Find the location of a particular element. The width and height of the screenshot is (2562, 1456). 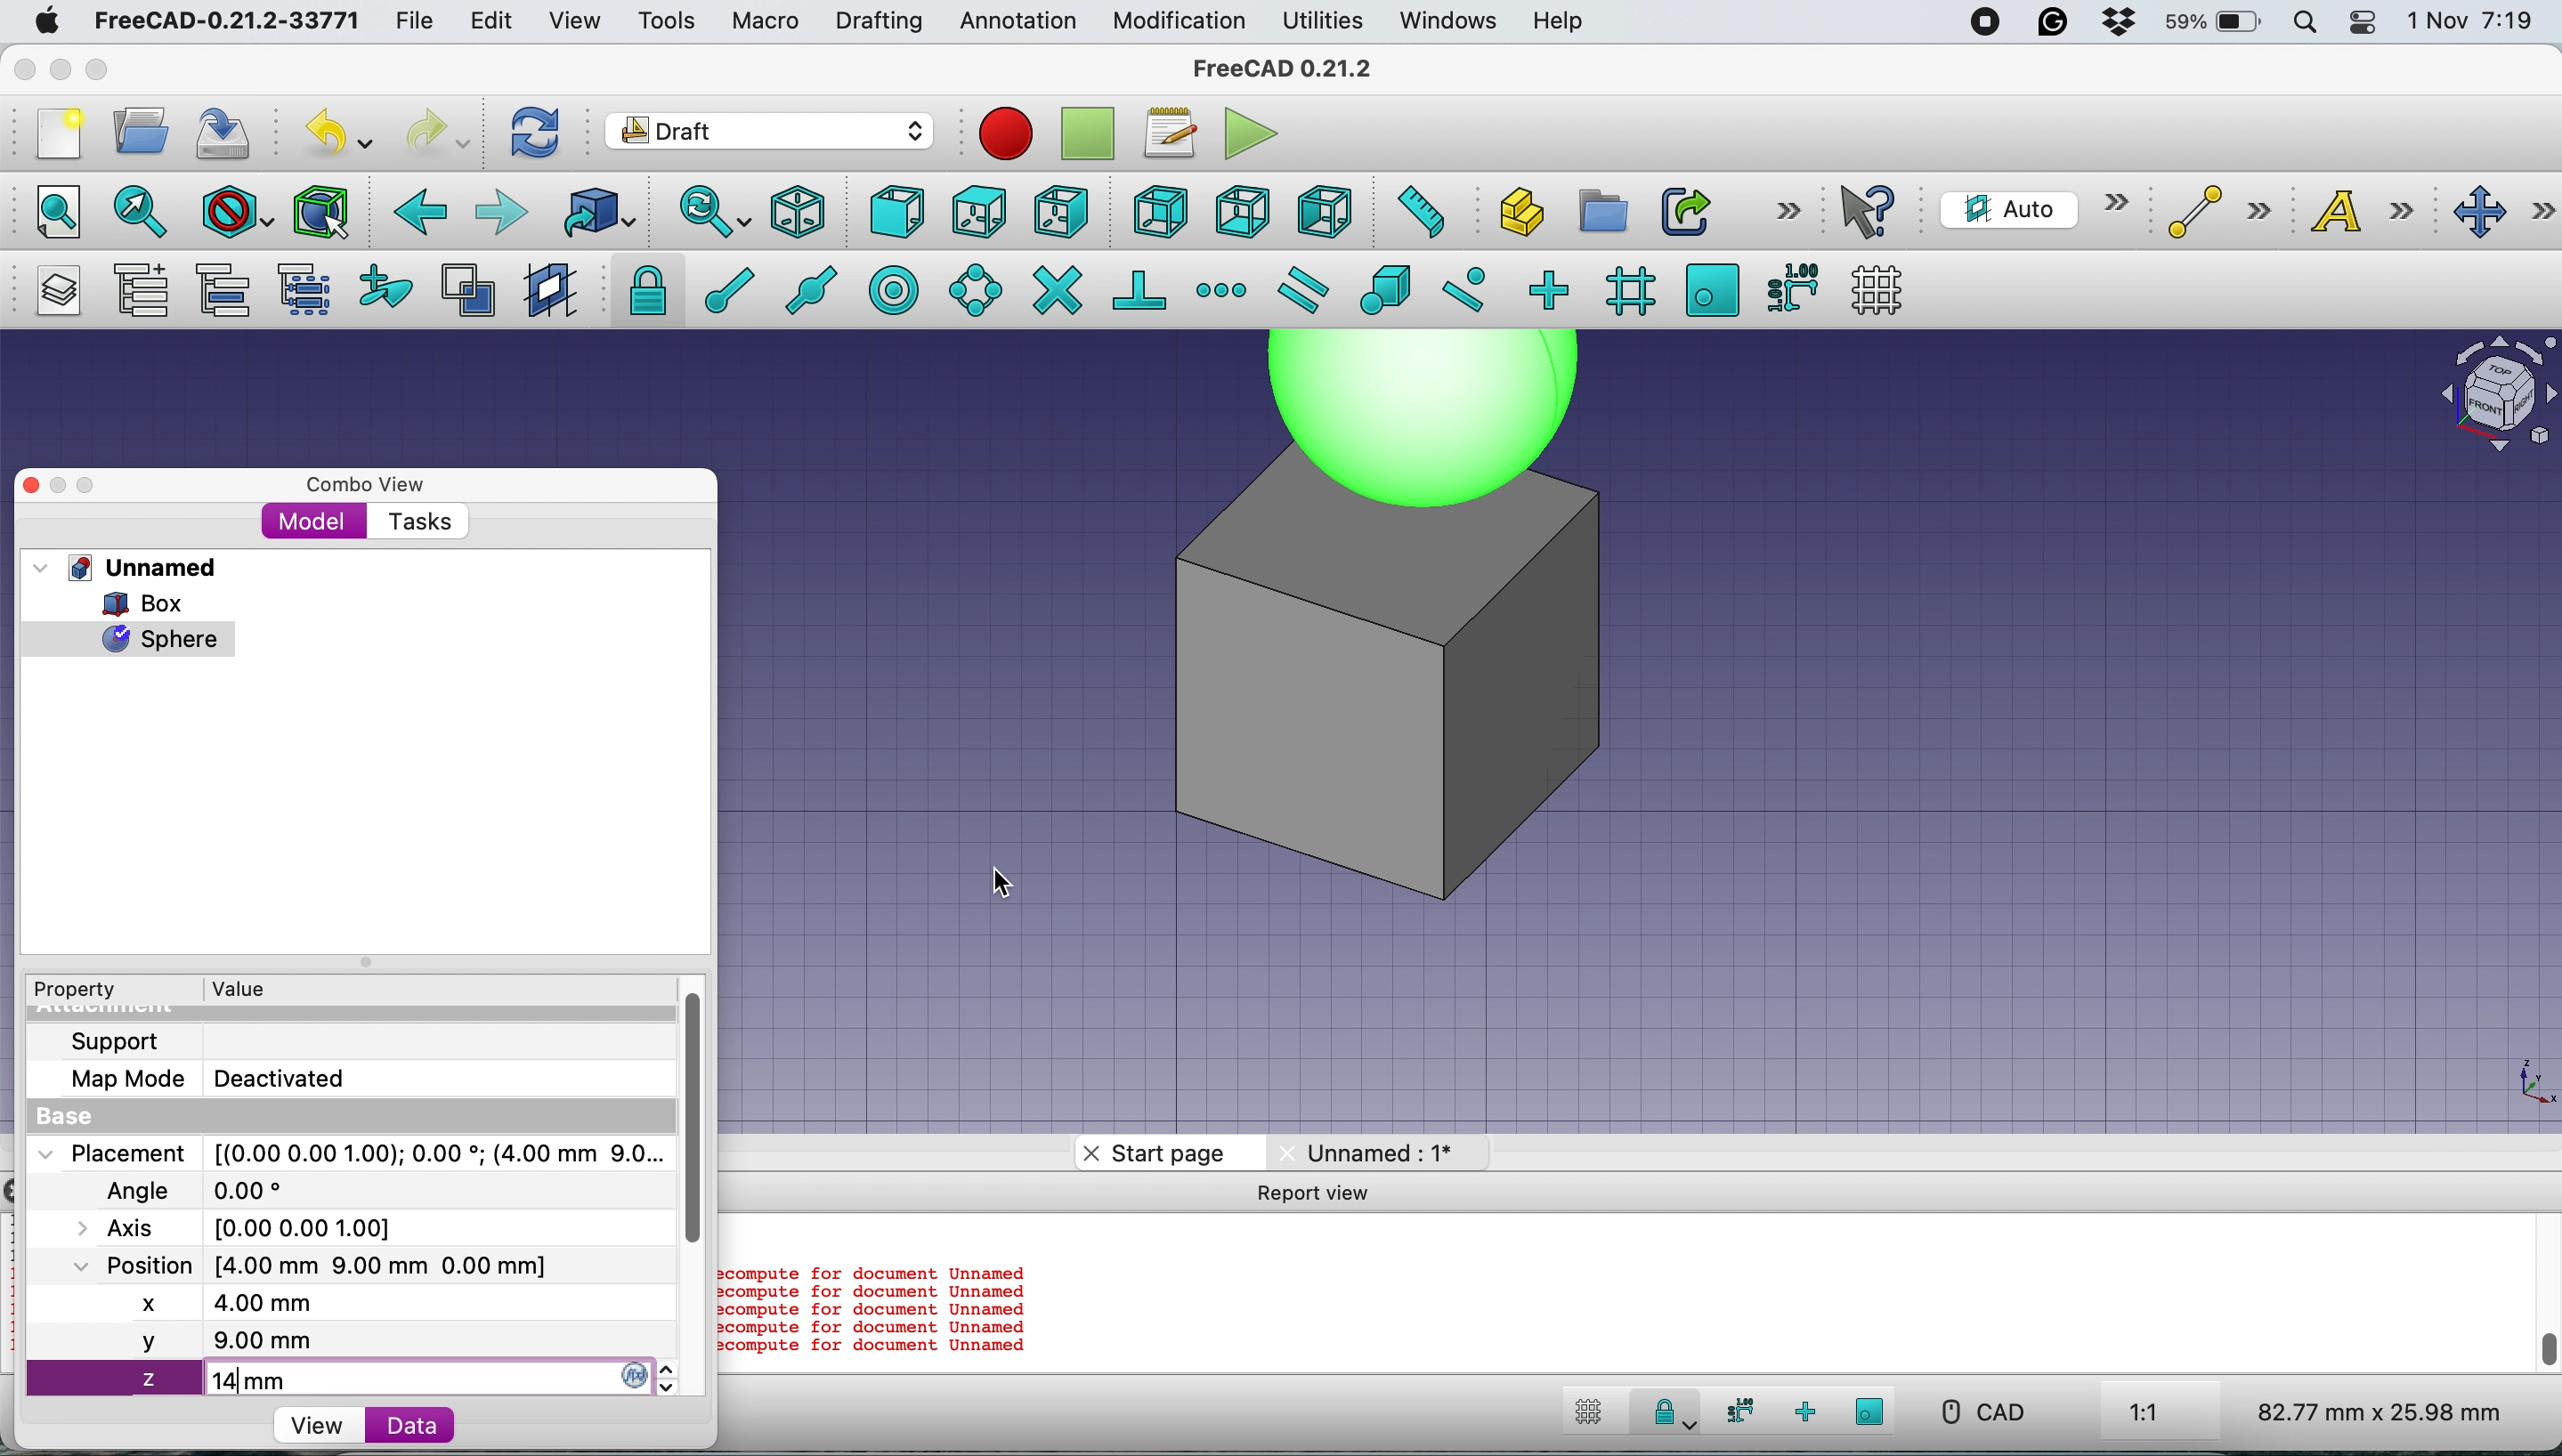

move is located at coordinates (2505, 213).